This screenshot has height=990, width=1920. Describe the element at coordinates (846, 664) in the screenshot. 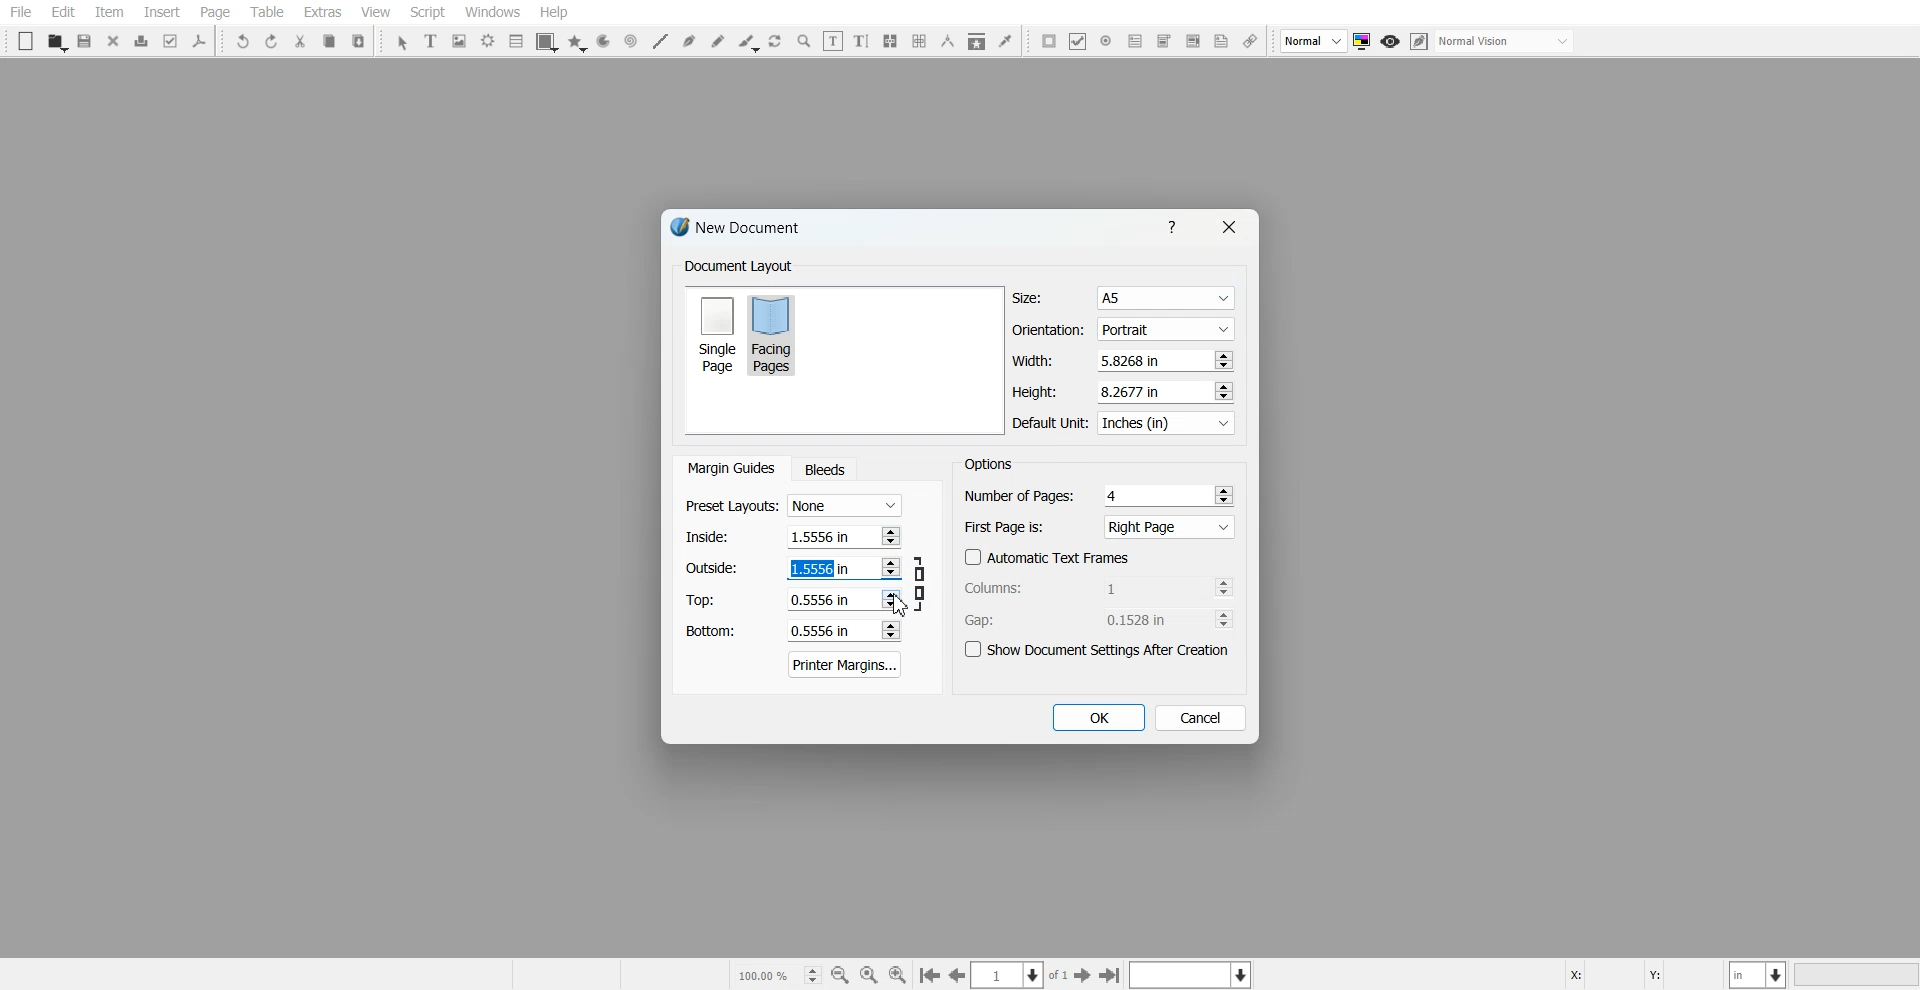

I see `Printer Margins` at that location.